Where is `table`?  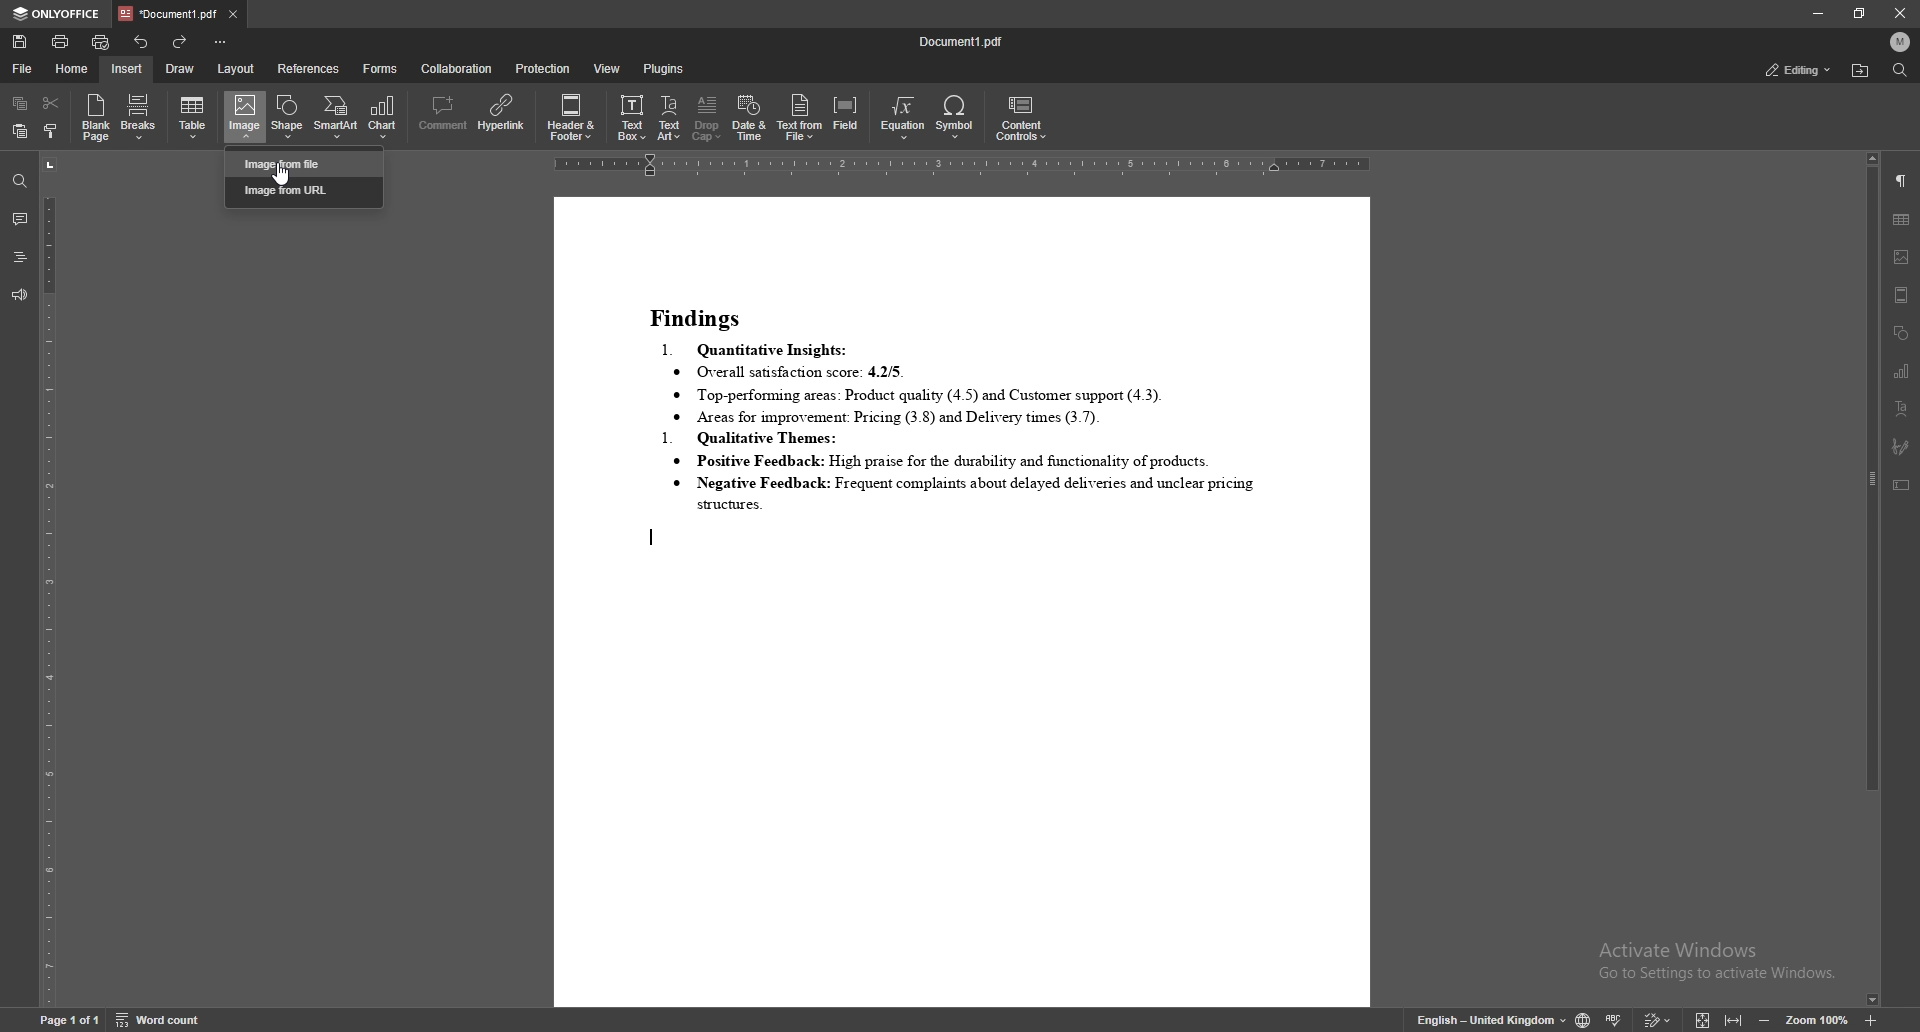
table is located at coordinates (1902, 220).